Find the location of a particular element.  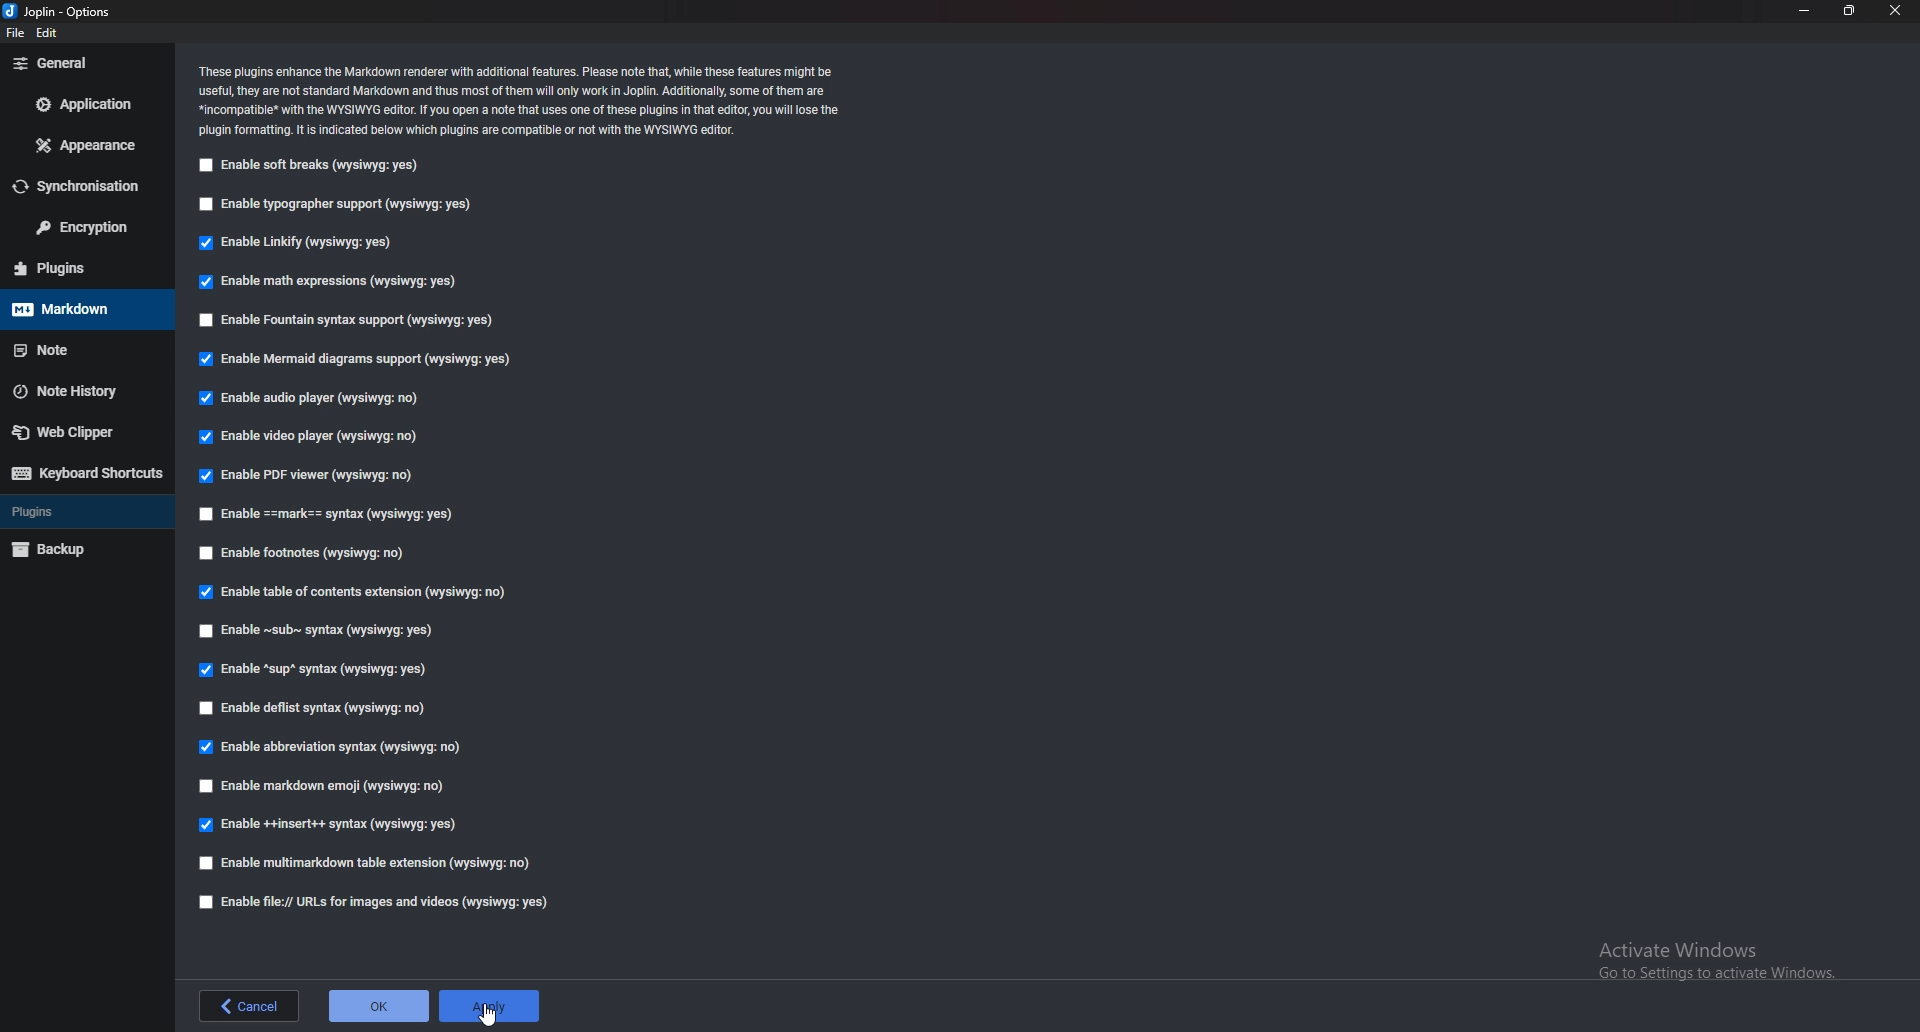

Enable math expressions is located at coordinates (327, 279).